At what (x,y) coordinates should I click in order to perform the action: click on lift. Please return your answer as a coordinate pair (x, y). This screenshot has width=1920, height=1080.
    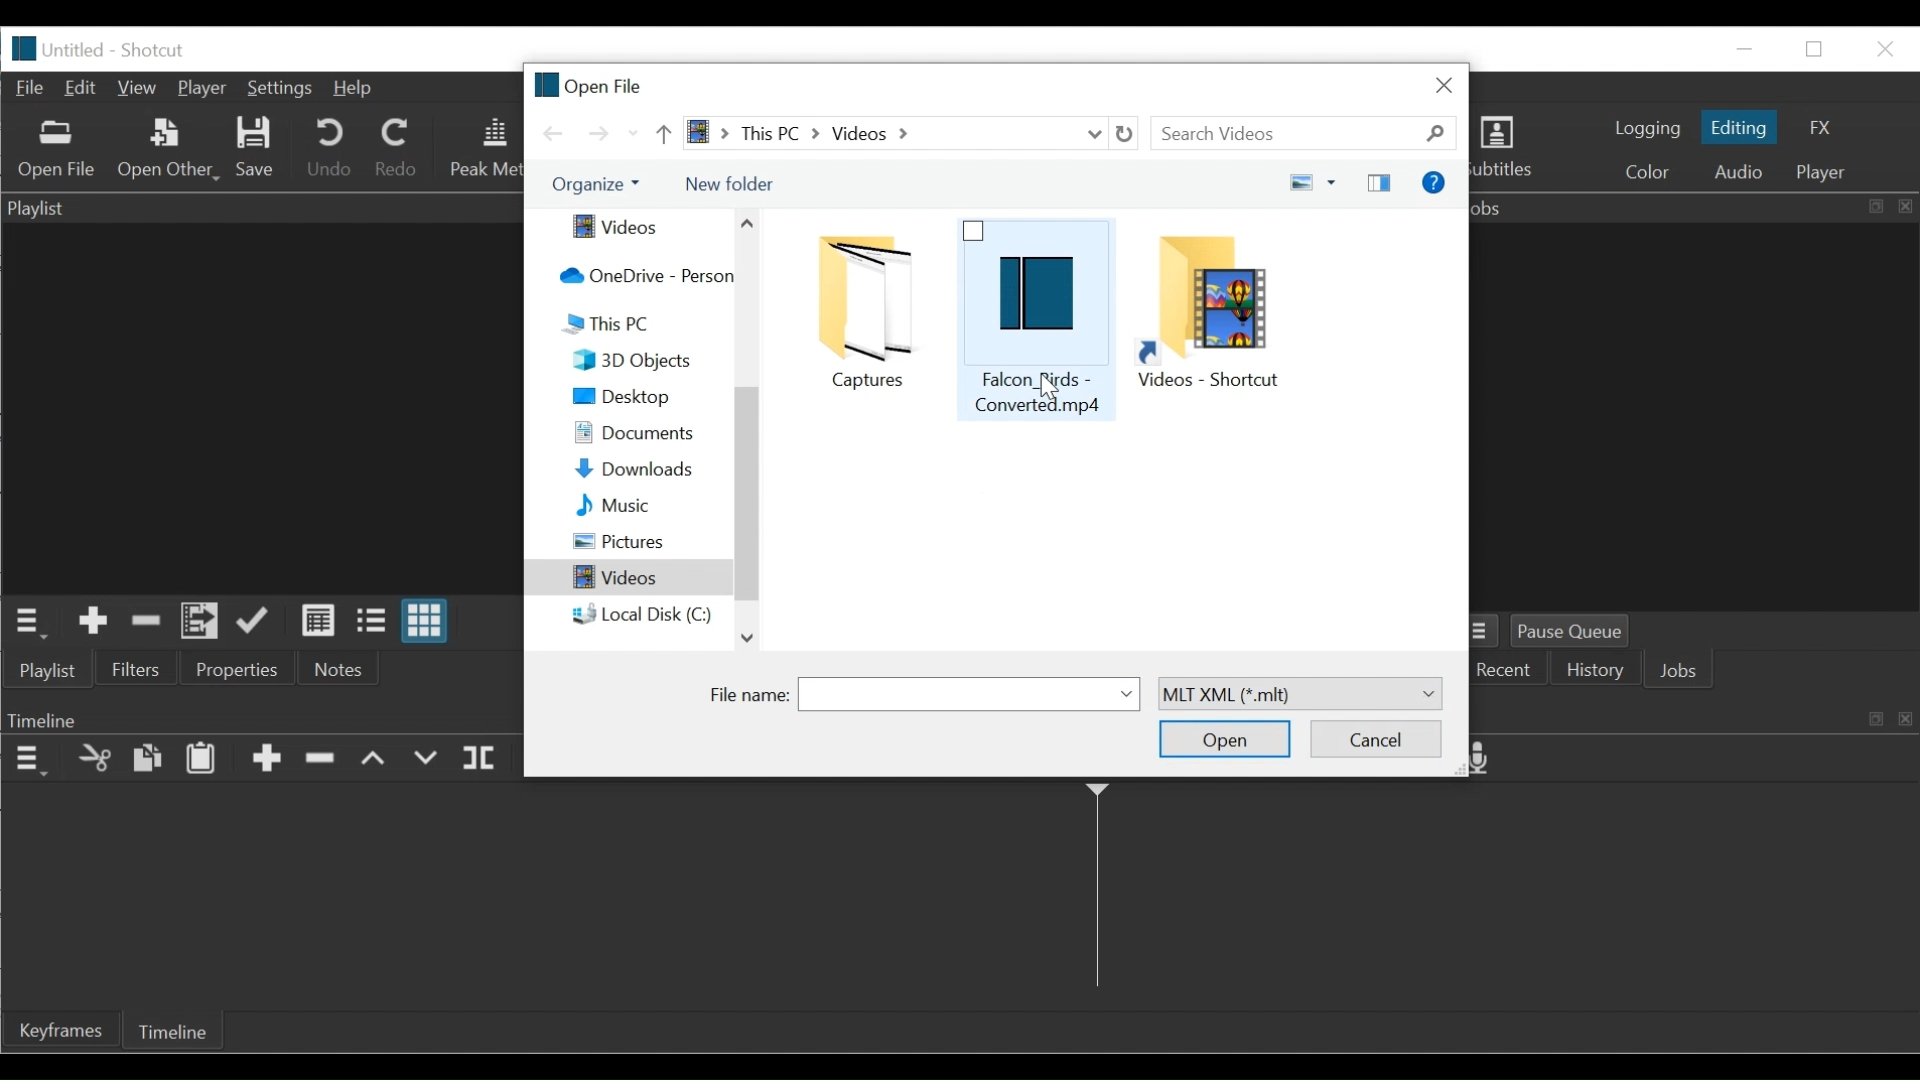
    Looking at the image, I should click on (375, 760).